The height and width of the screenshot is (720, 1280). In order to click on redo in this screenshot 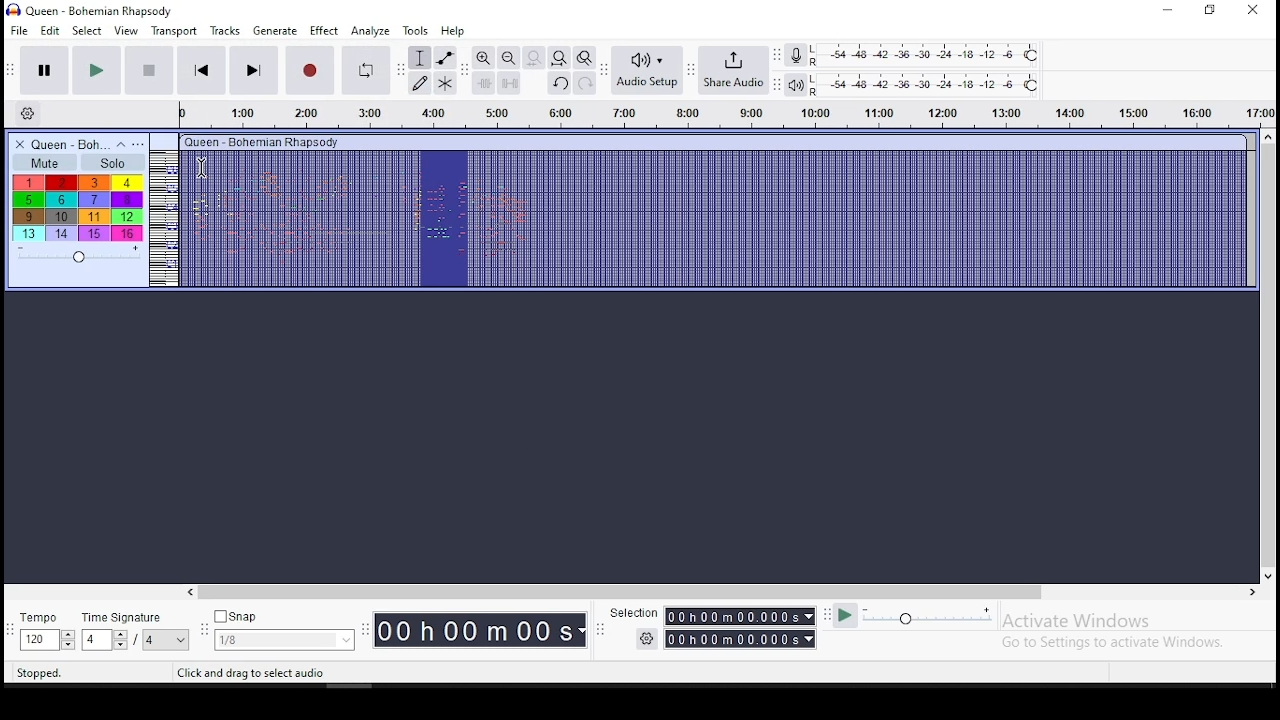, I will do `click(585, 84)`.